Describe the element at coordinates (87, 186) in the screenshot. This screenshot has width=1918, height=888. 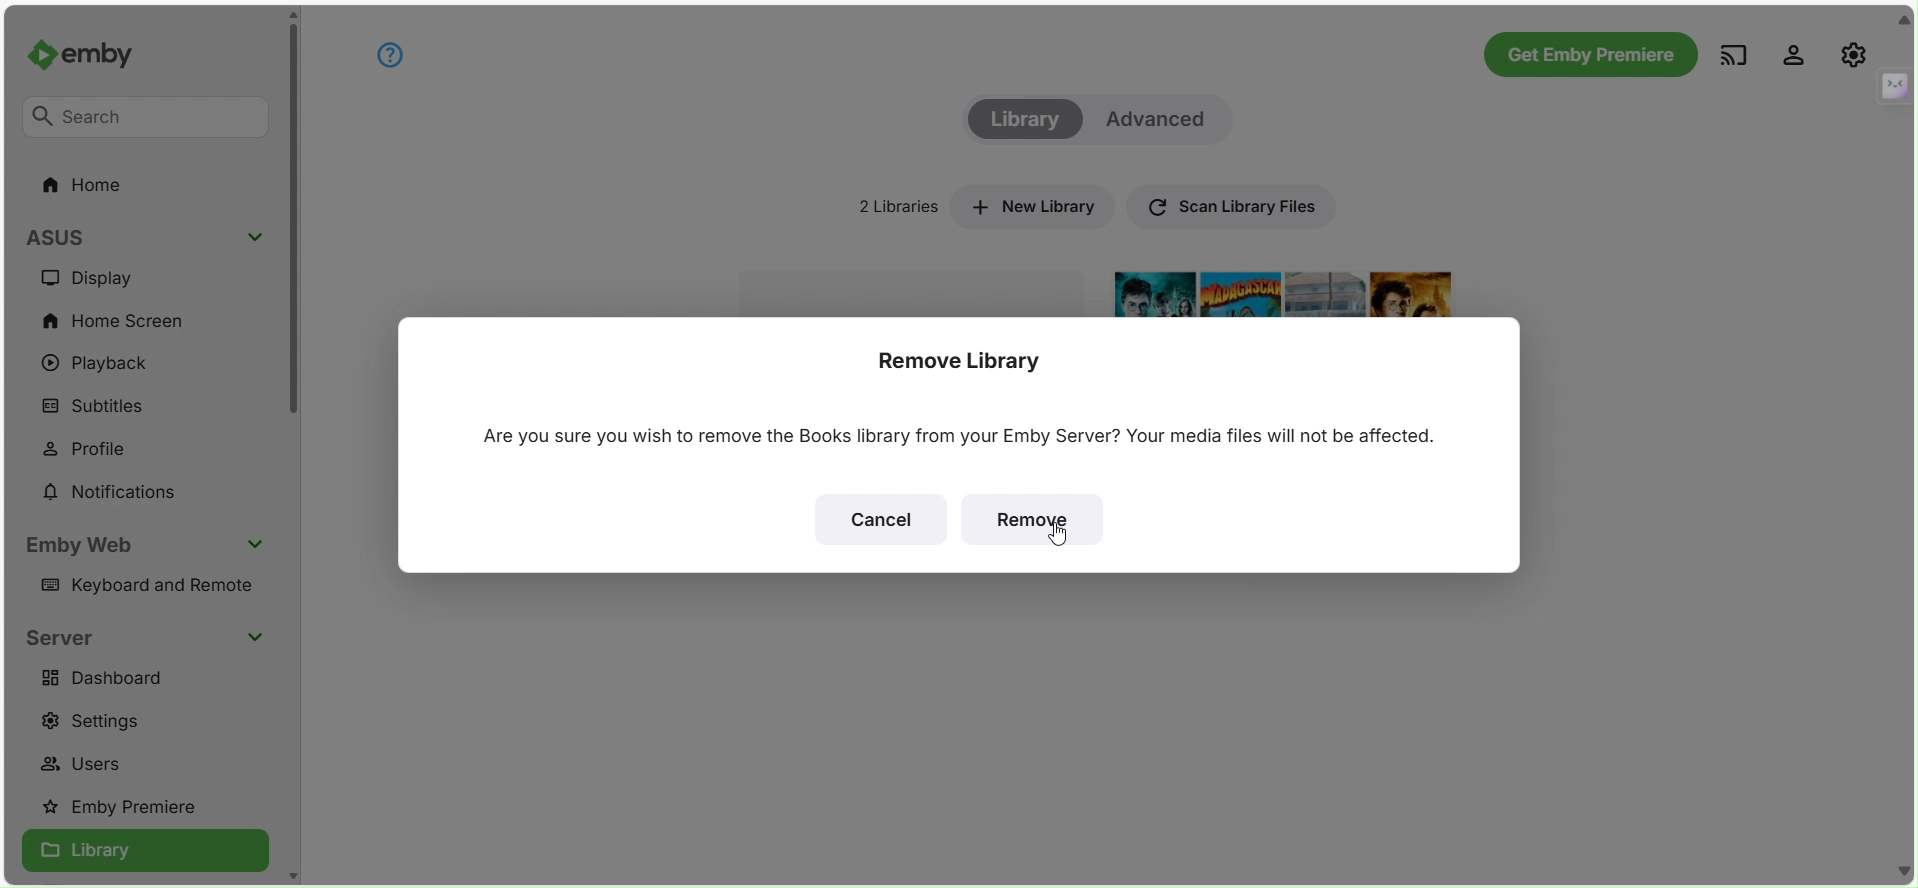
I see `Home` at that location.